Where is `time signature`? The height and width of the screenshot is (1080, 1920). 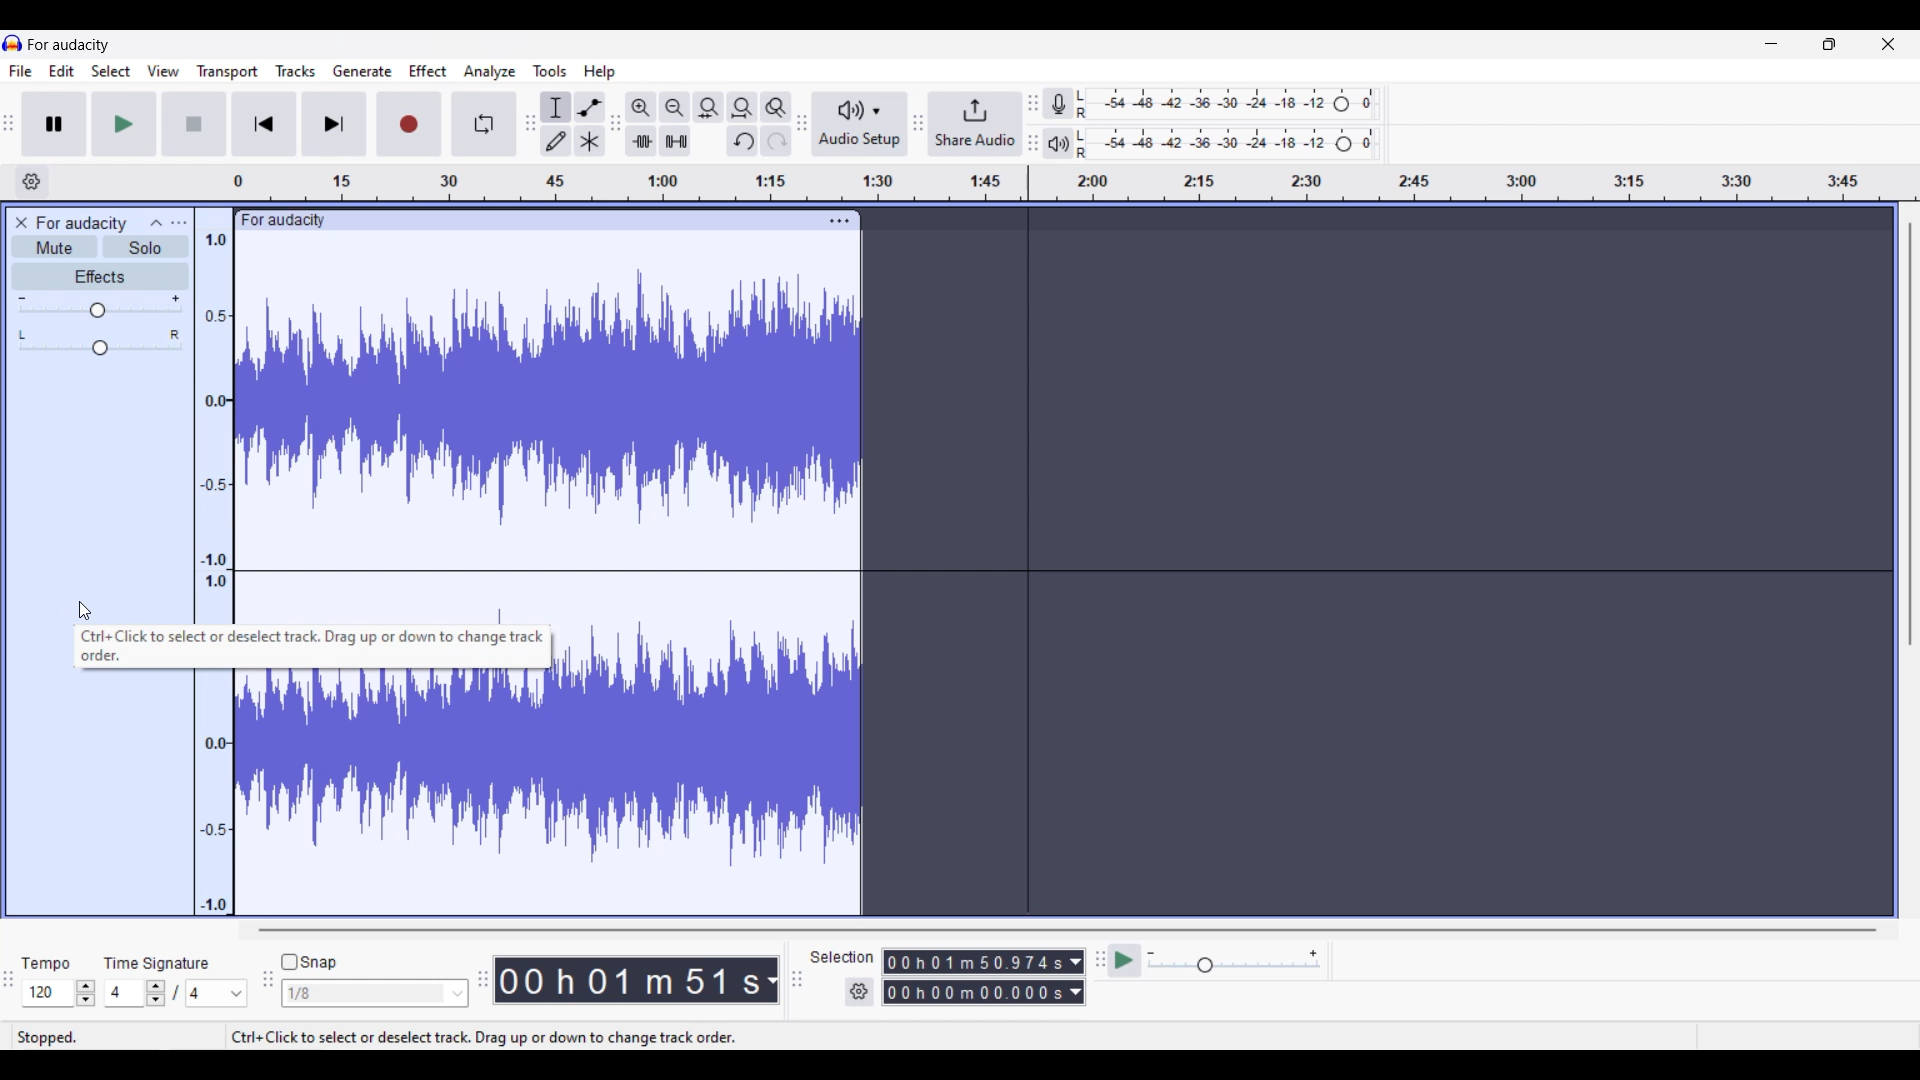 time signature is located at coordinates (156, 963).